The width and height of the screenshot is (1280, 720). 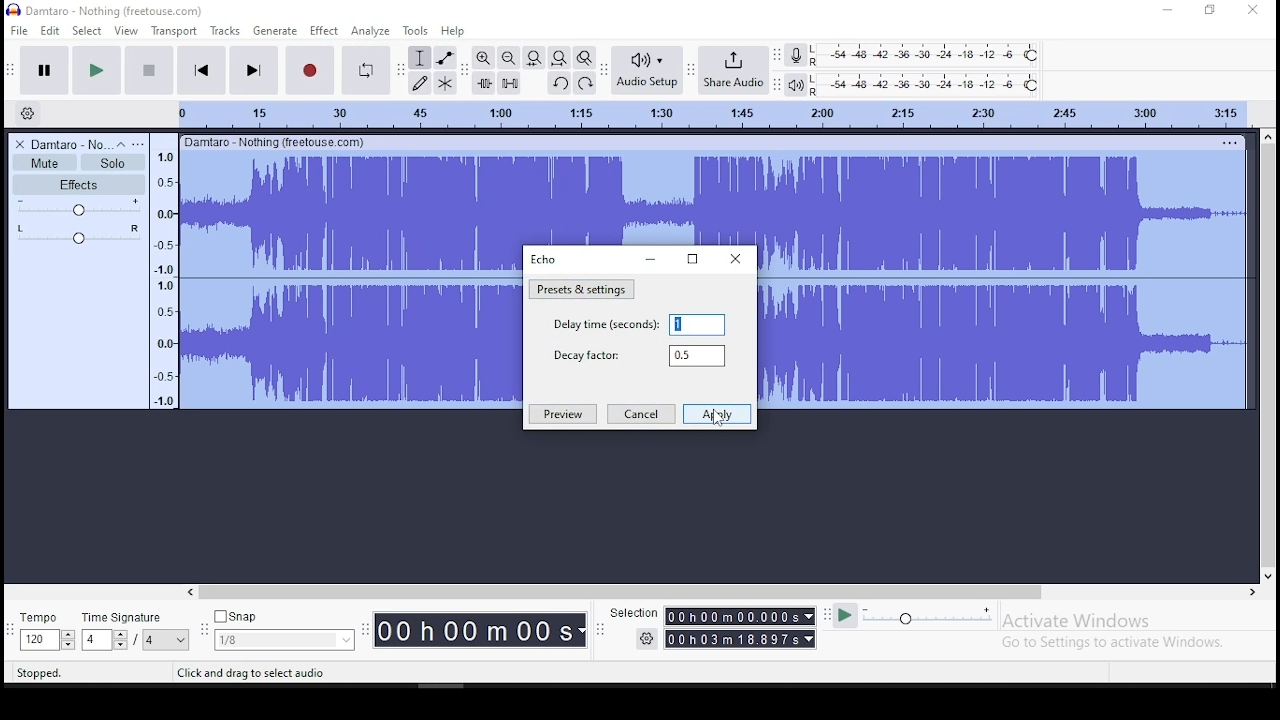 What do you see at coordinates (690, 70) in the screenshot?
I see `` at bounding box center [690, 70].